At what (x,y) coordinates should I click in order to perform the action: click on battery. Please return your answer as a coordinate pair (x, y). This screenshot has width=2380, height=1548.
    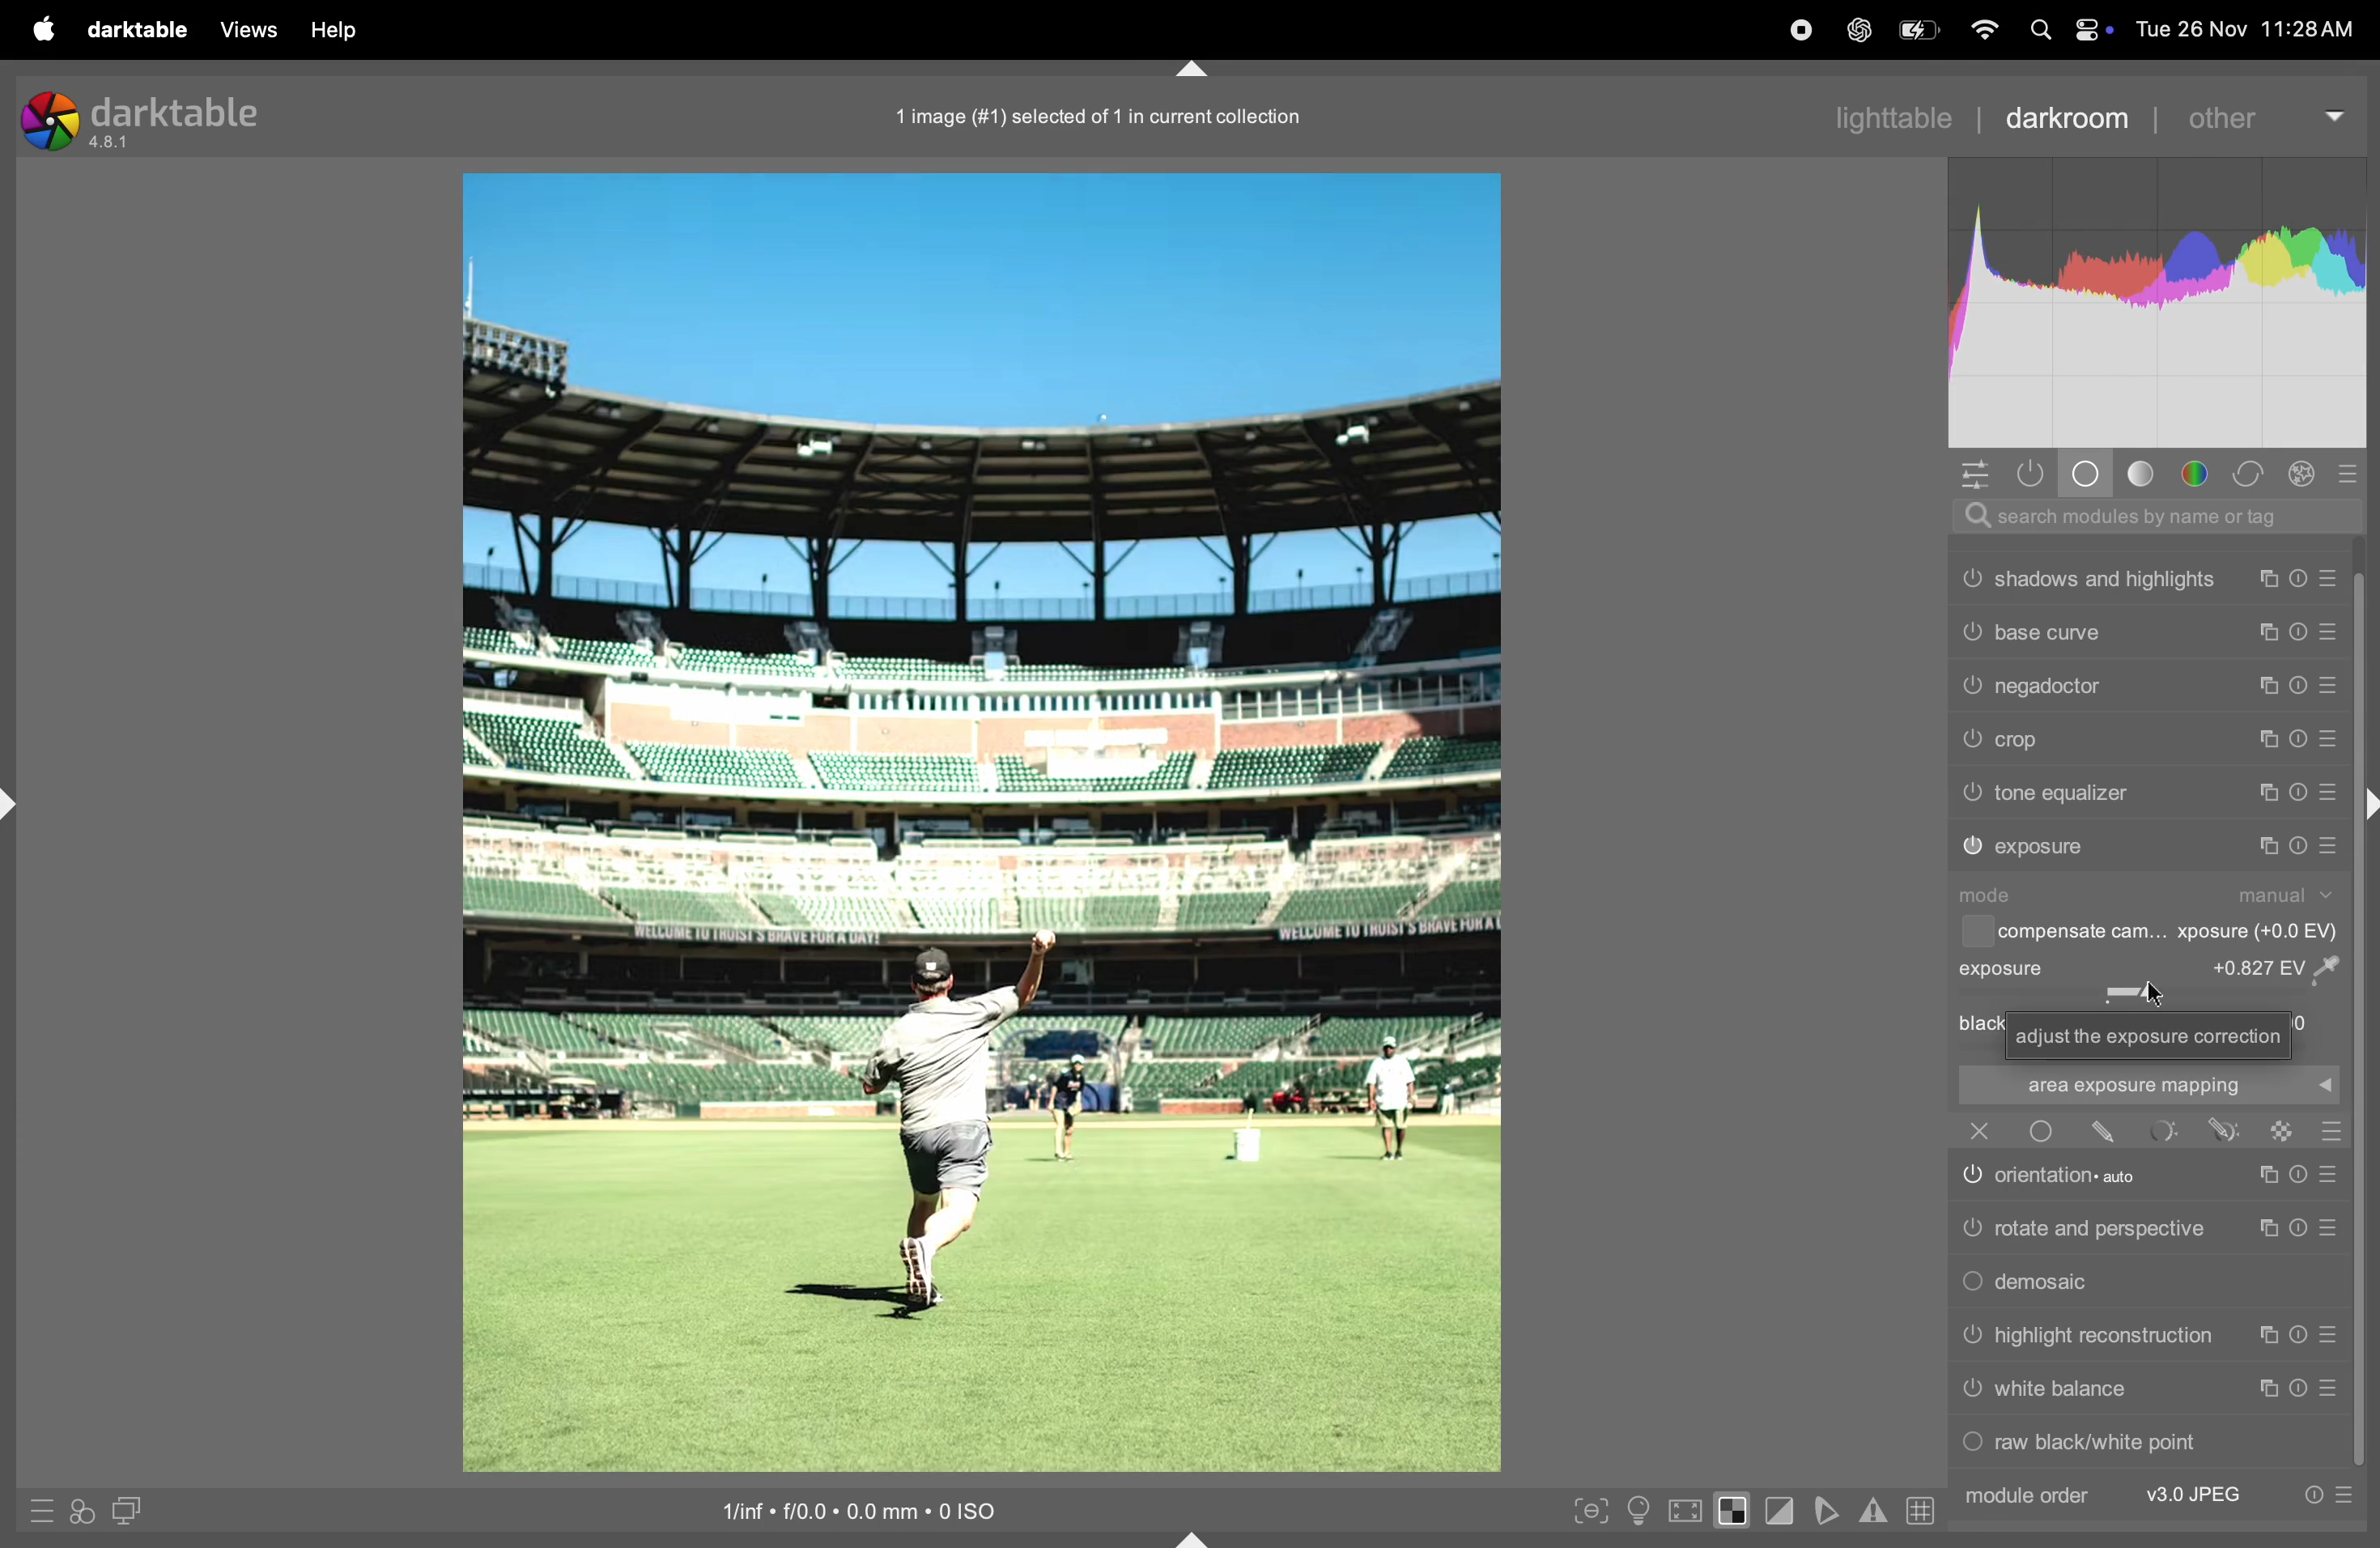
    Looking at the image, I should click on (1922, 27).